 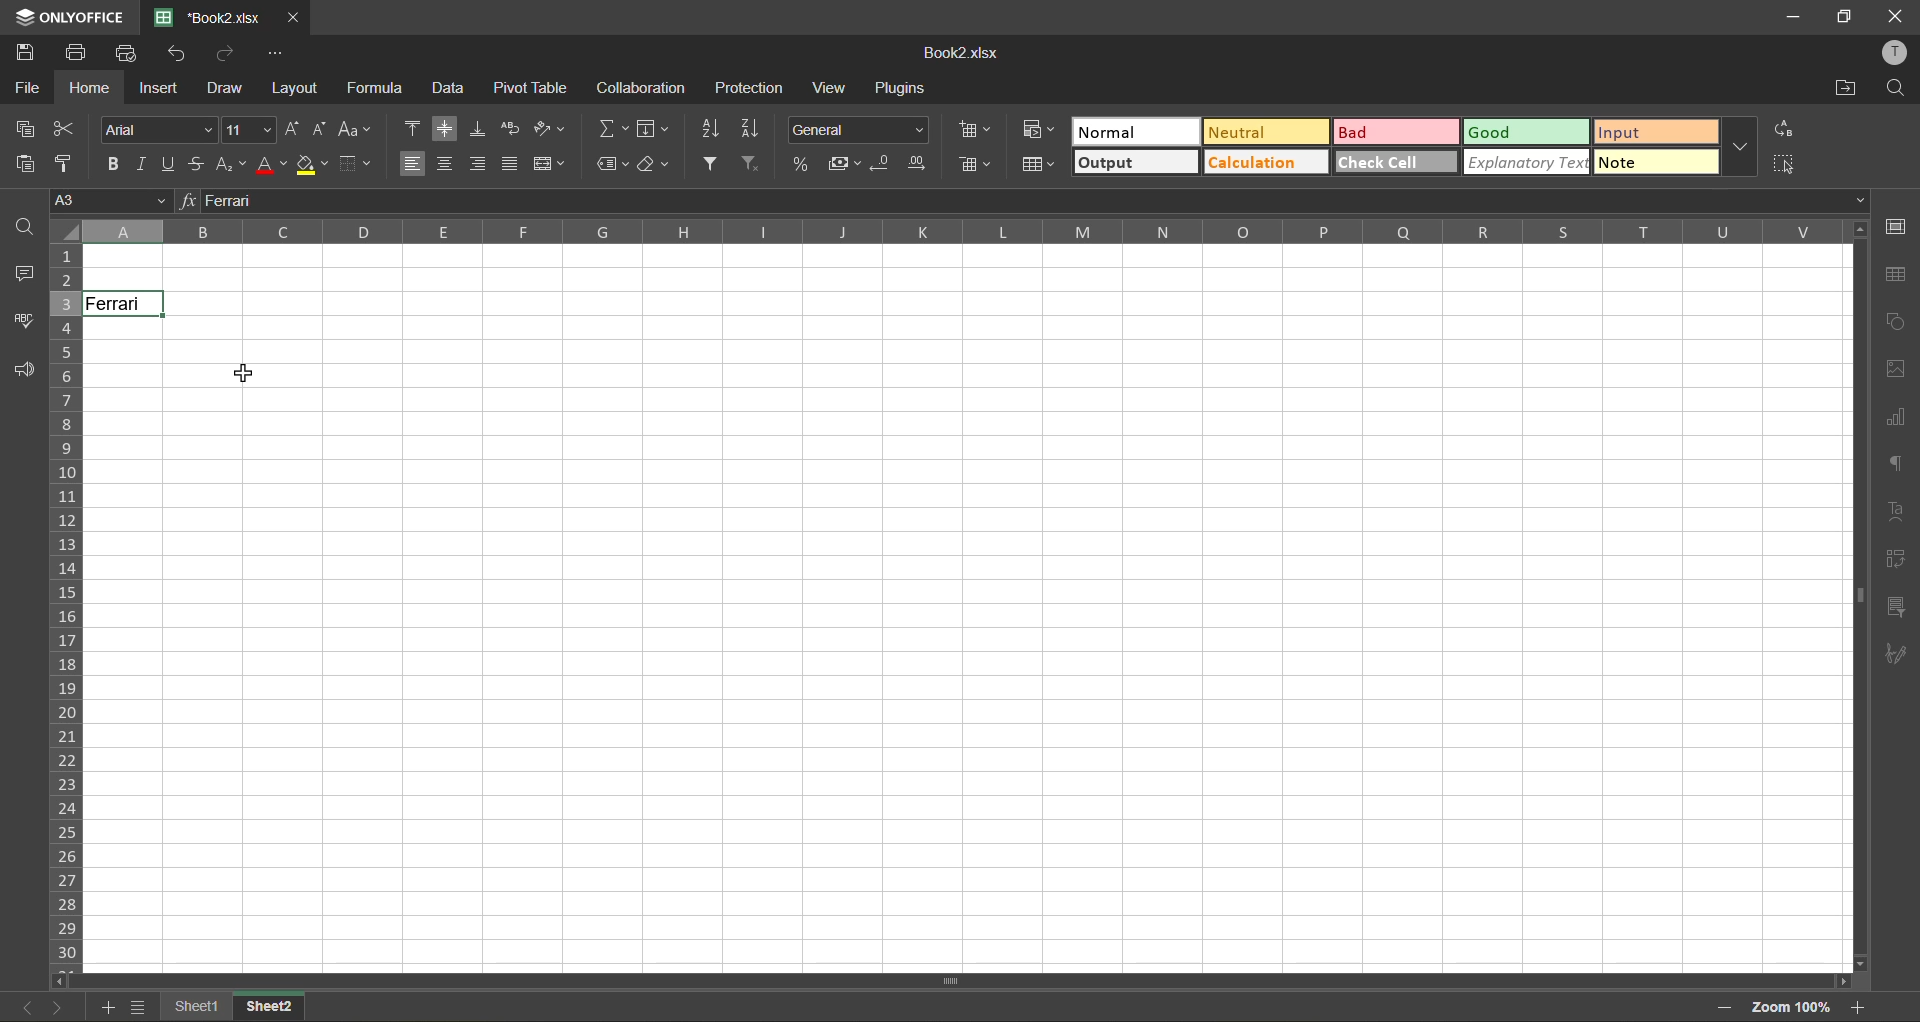 I want to click on bad, so click(x=1393, y=134).